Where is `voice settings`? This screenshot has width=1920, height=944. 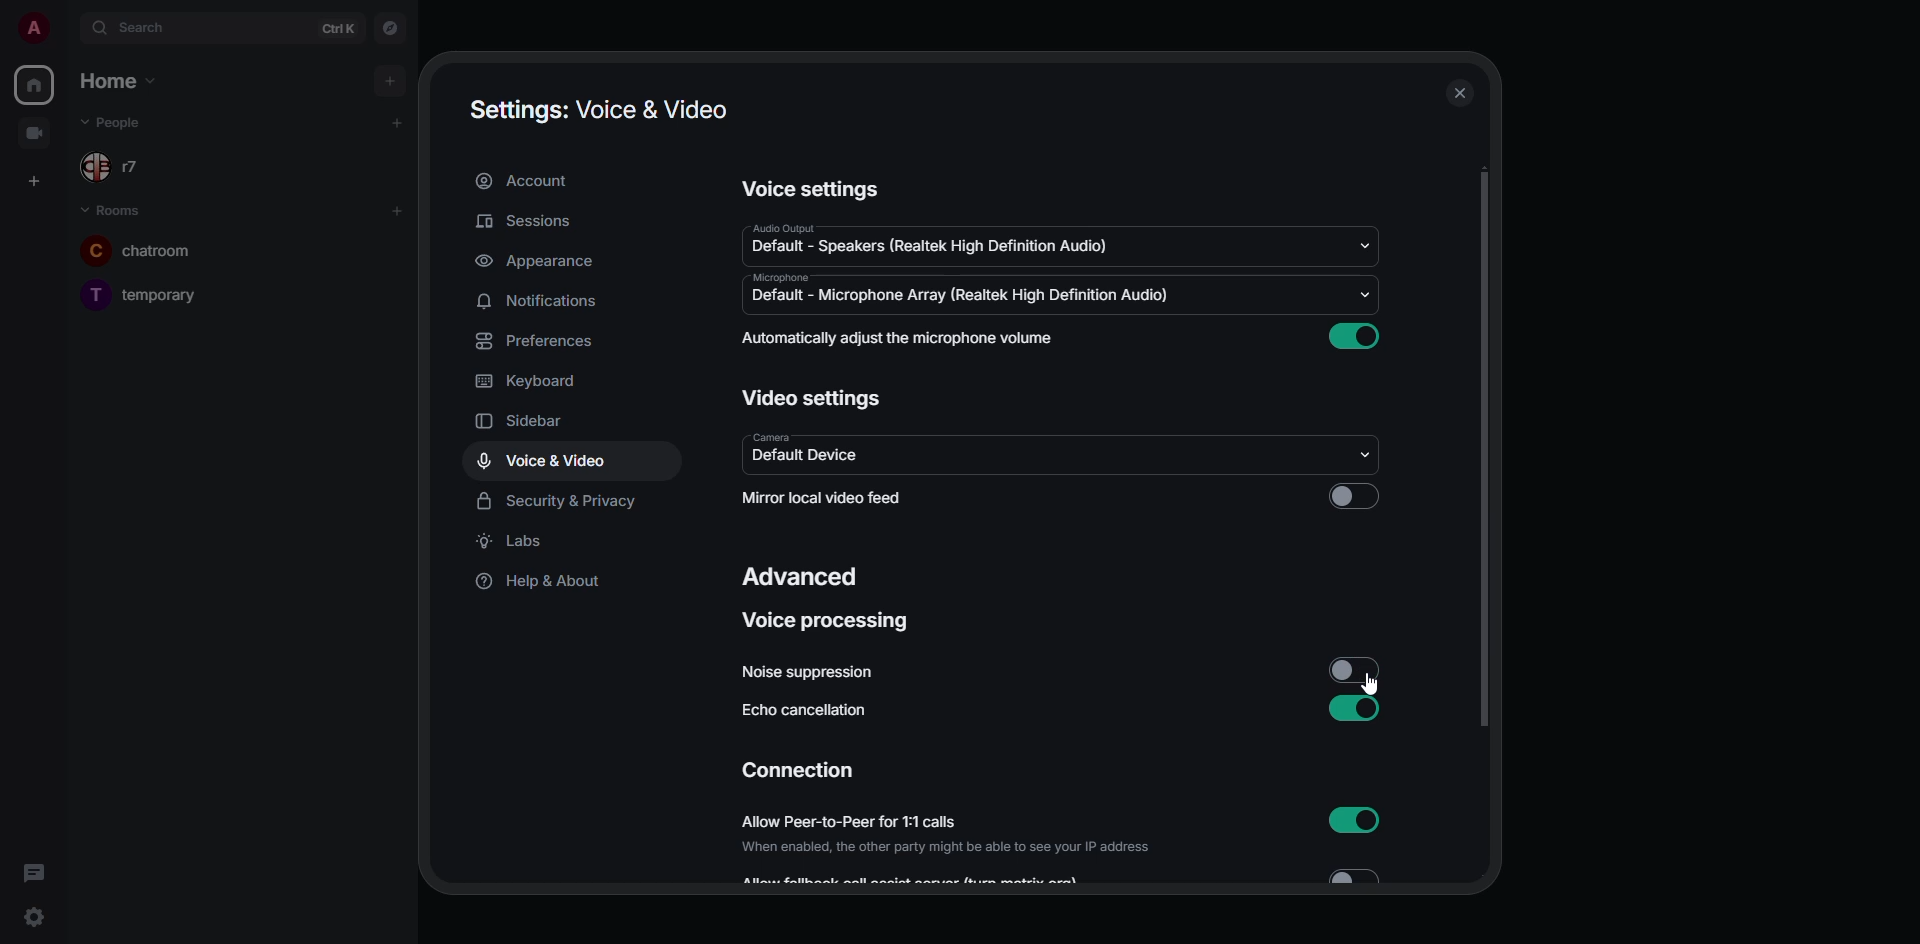
voice settings is located at coordinates (813, 189).